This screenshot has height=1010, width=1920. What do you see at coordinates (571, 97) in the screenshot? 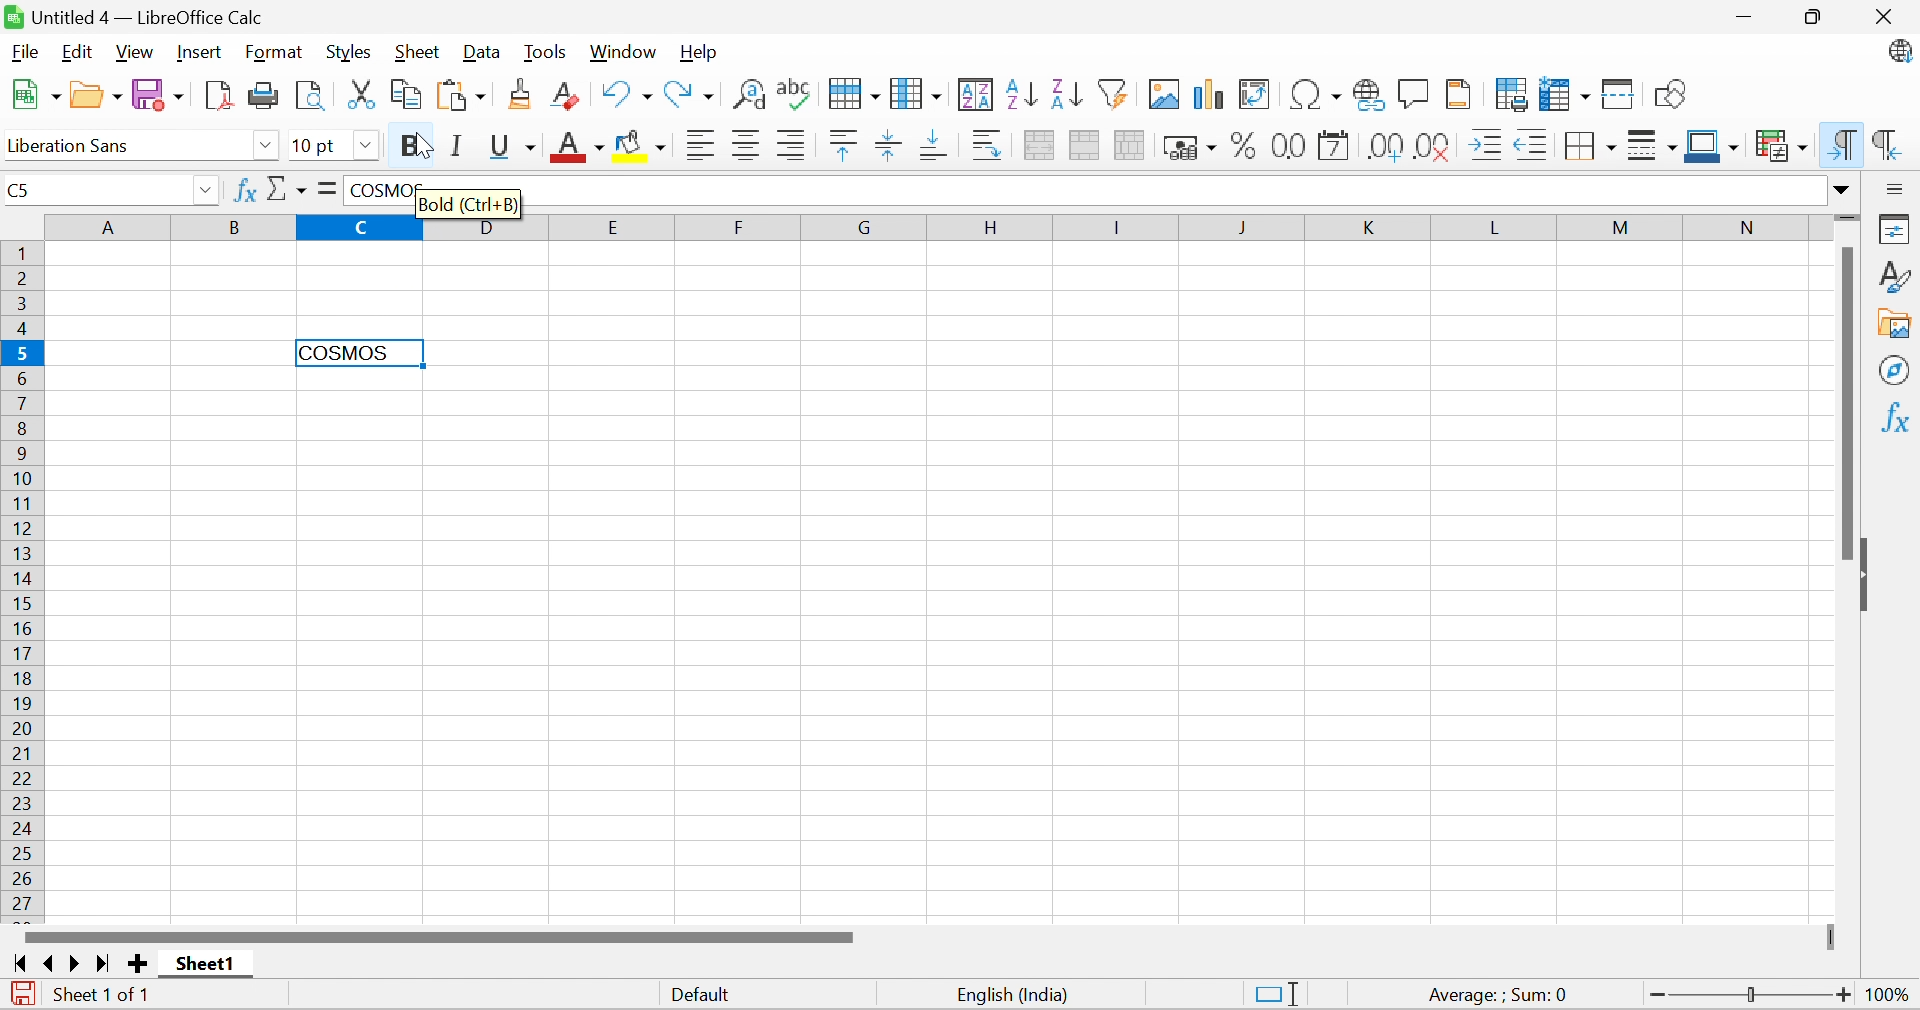
I see `Clear Direct Formatting` at bounding box center [571, 97].